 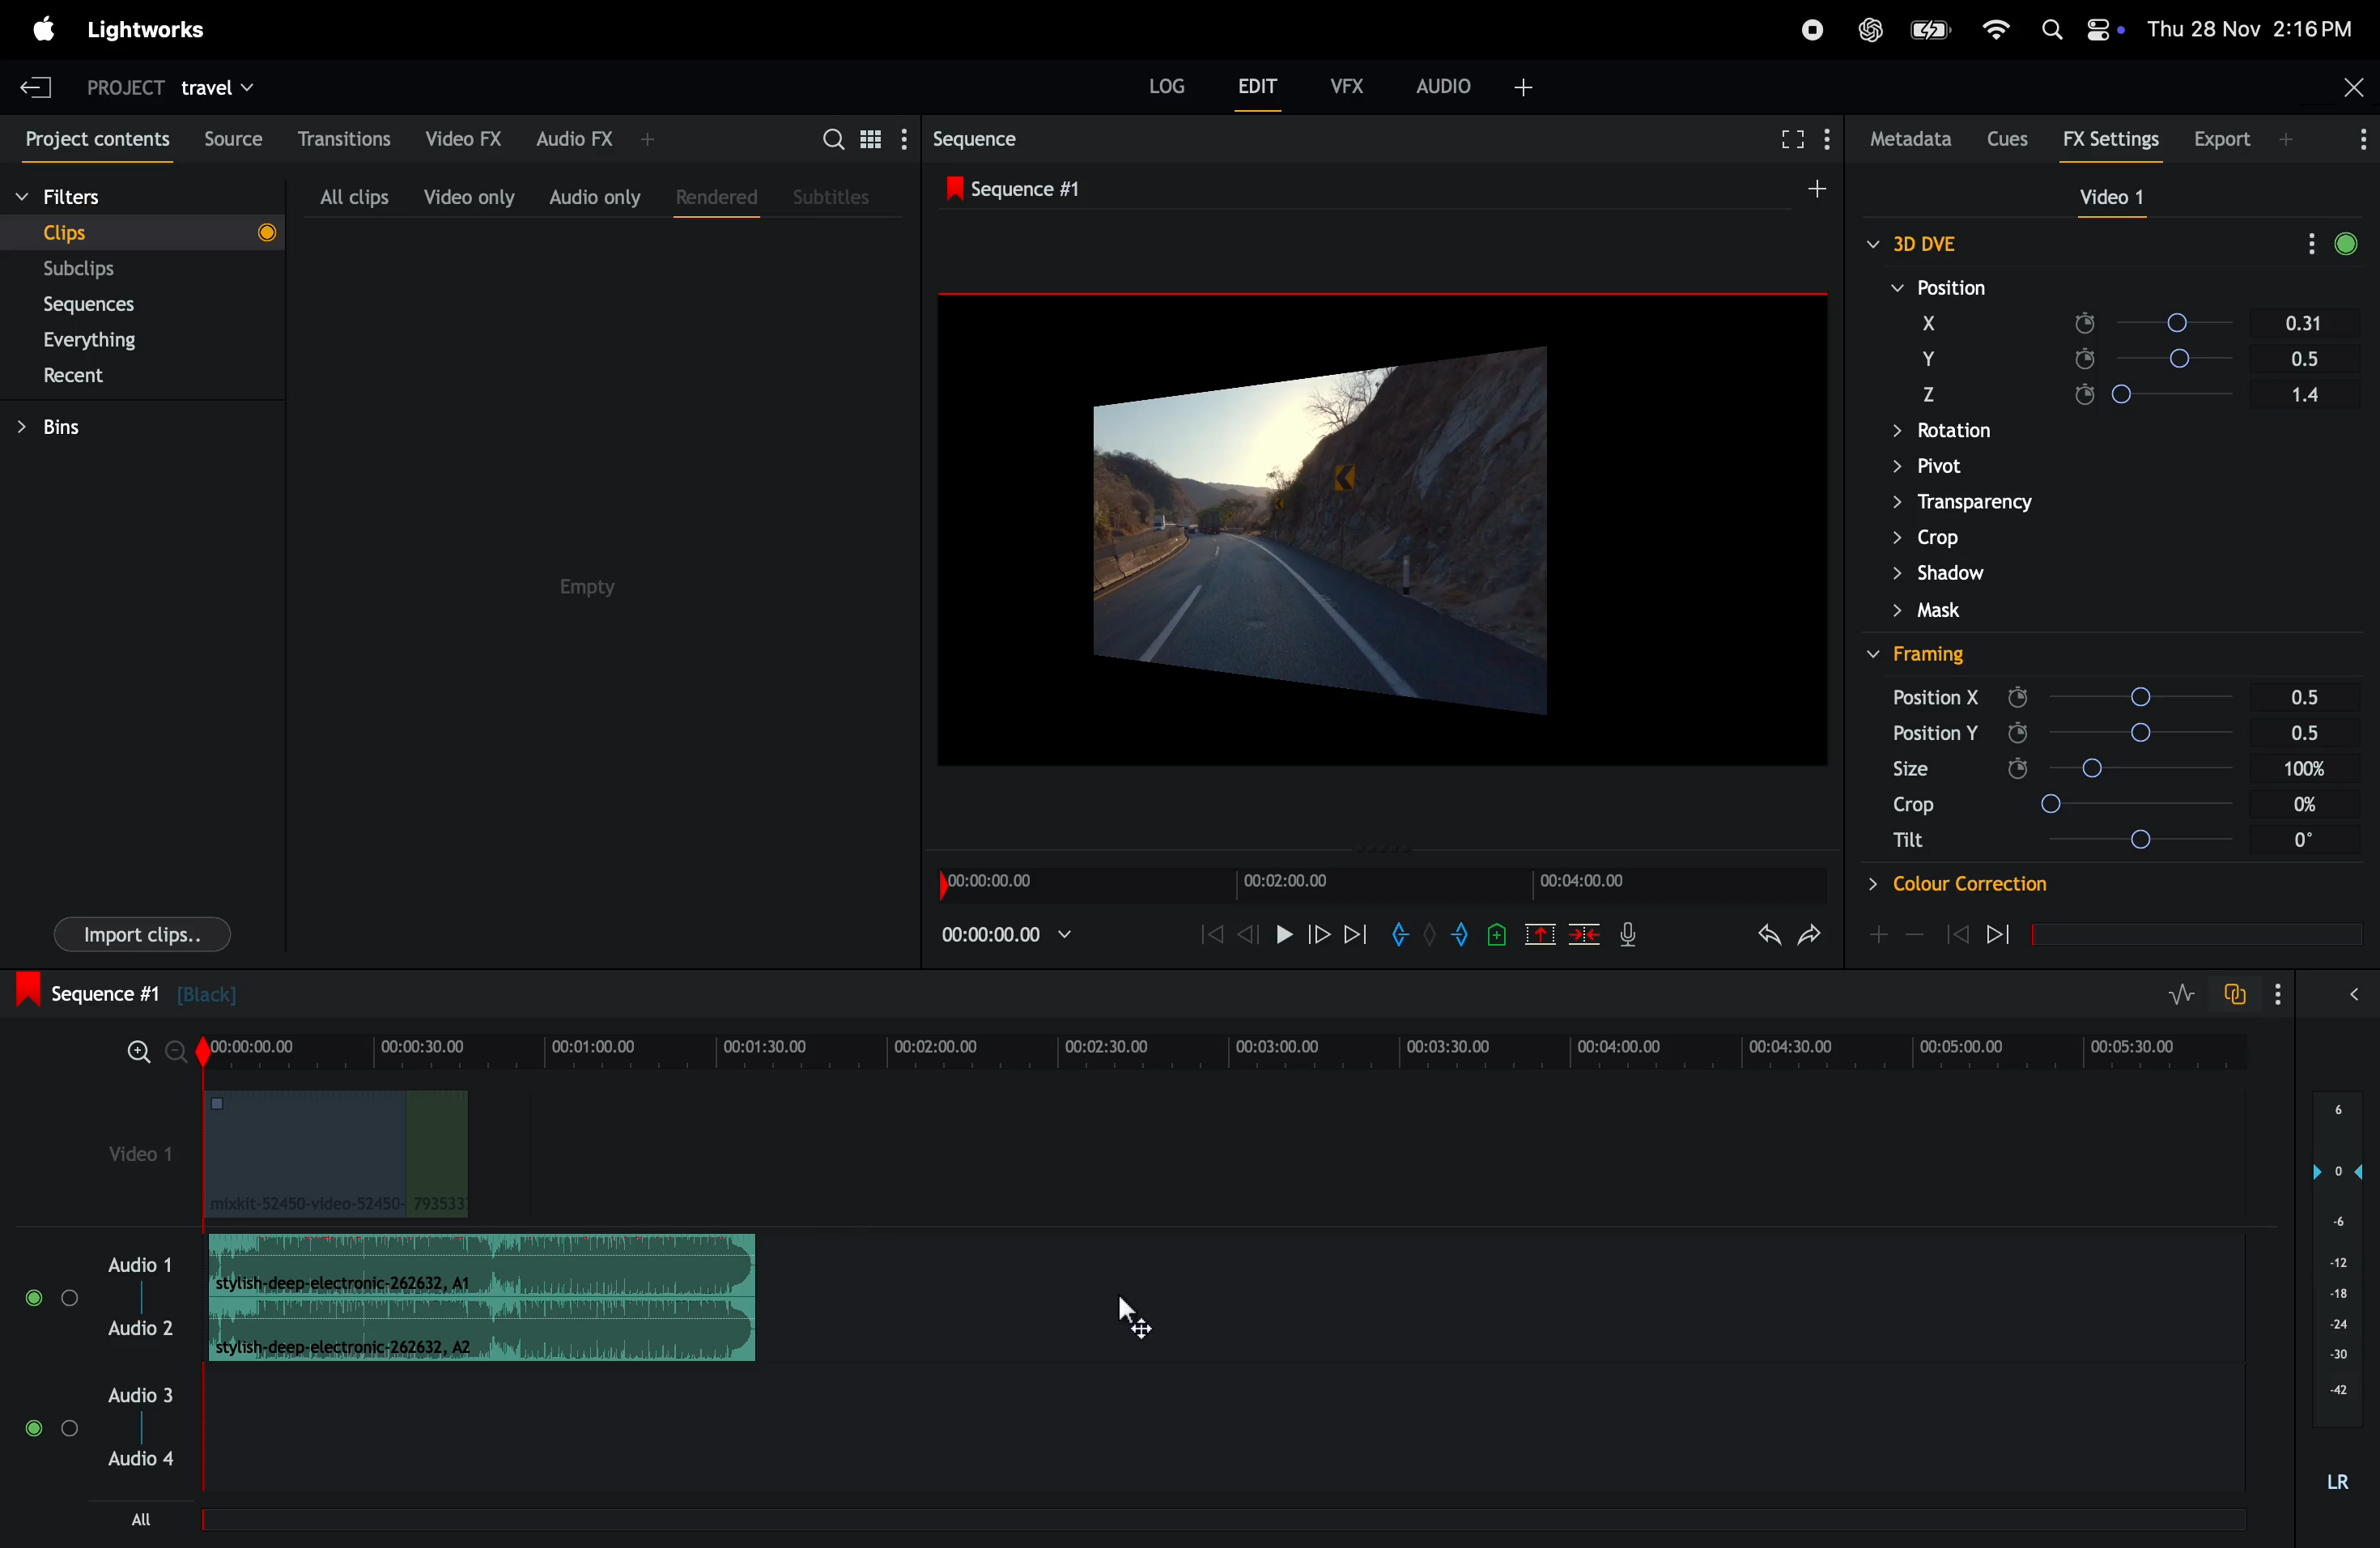 What do you see at coordinates (2007, 136) in the screenshot?
I see `cues` at bounding box center [2007, 136].